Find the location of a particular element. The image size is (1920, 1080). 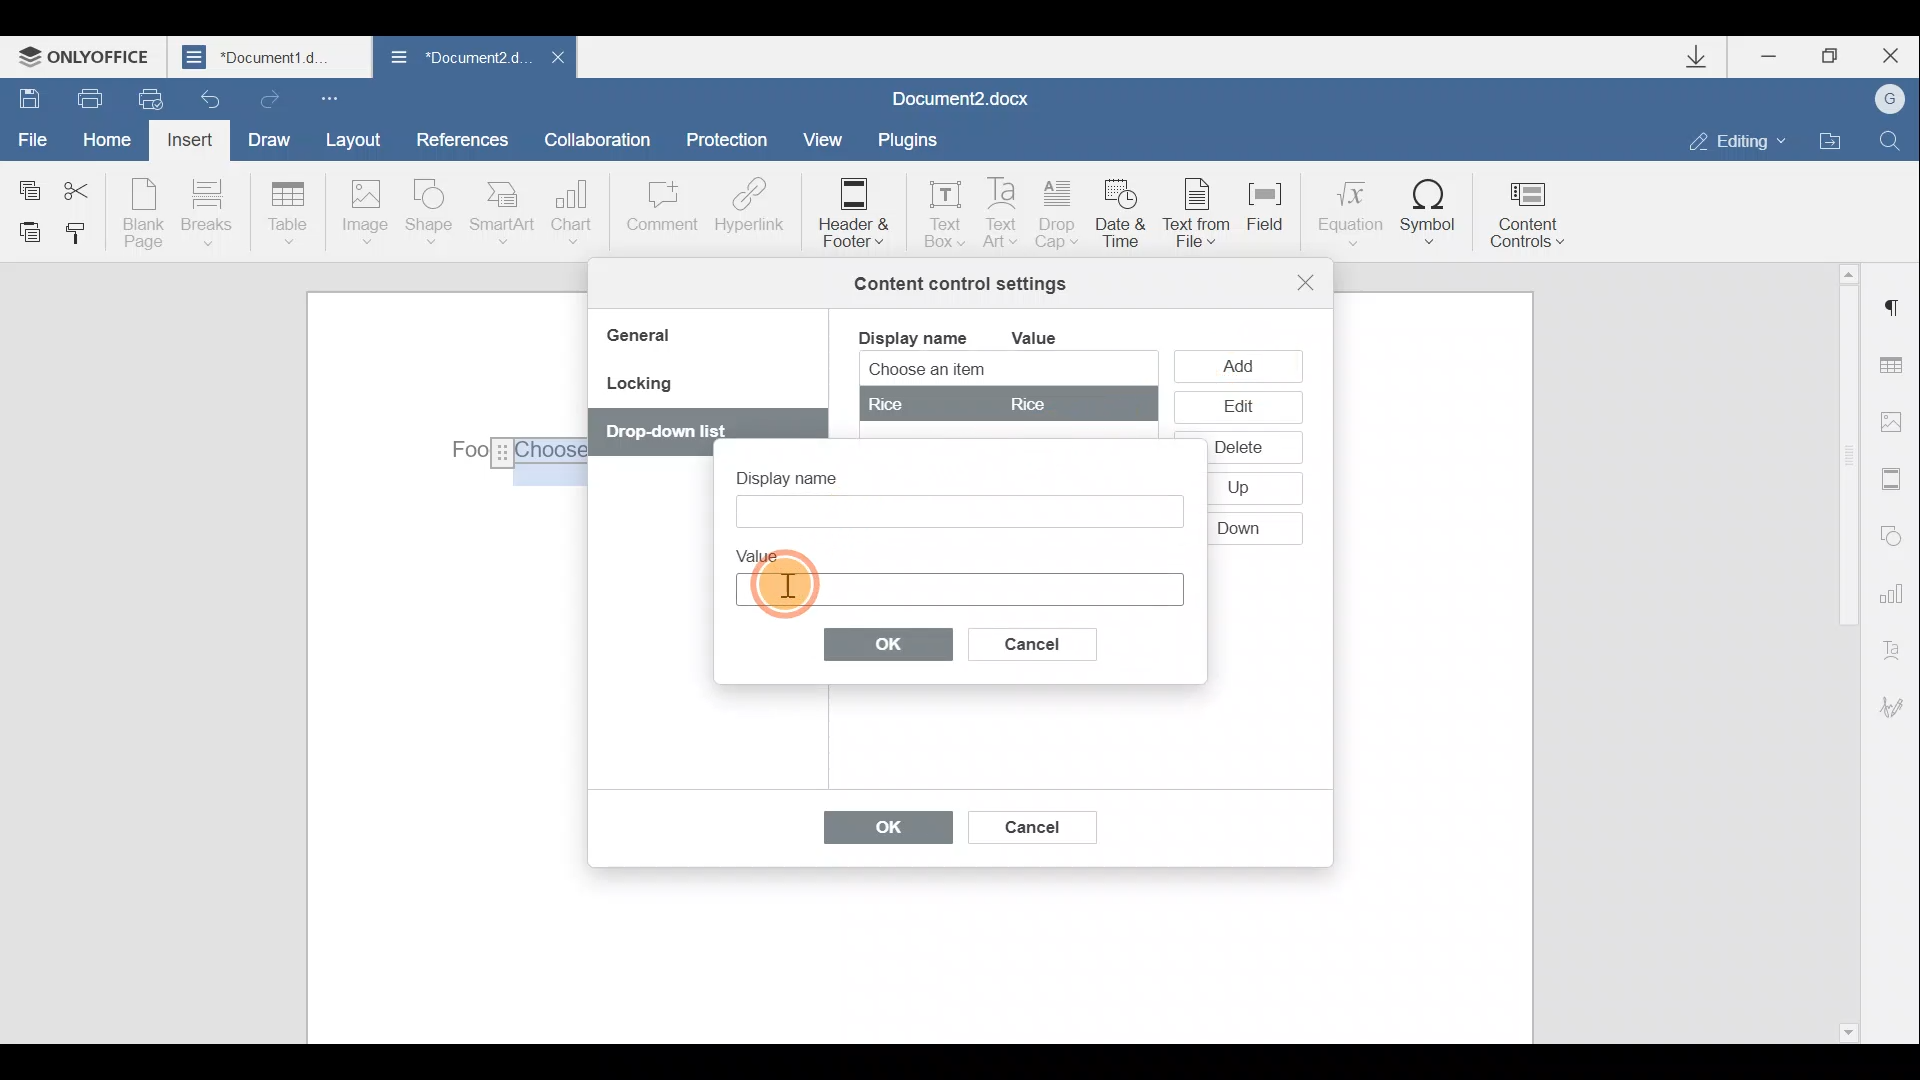

Print file is located at coordinates (79, 97).